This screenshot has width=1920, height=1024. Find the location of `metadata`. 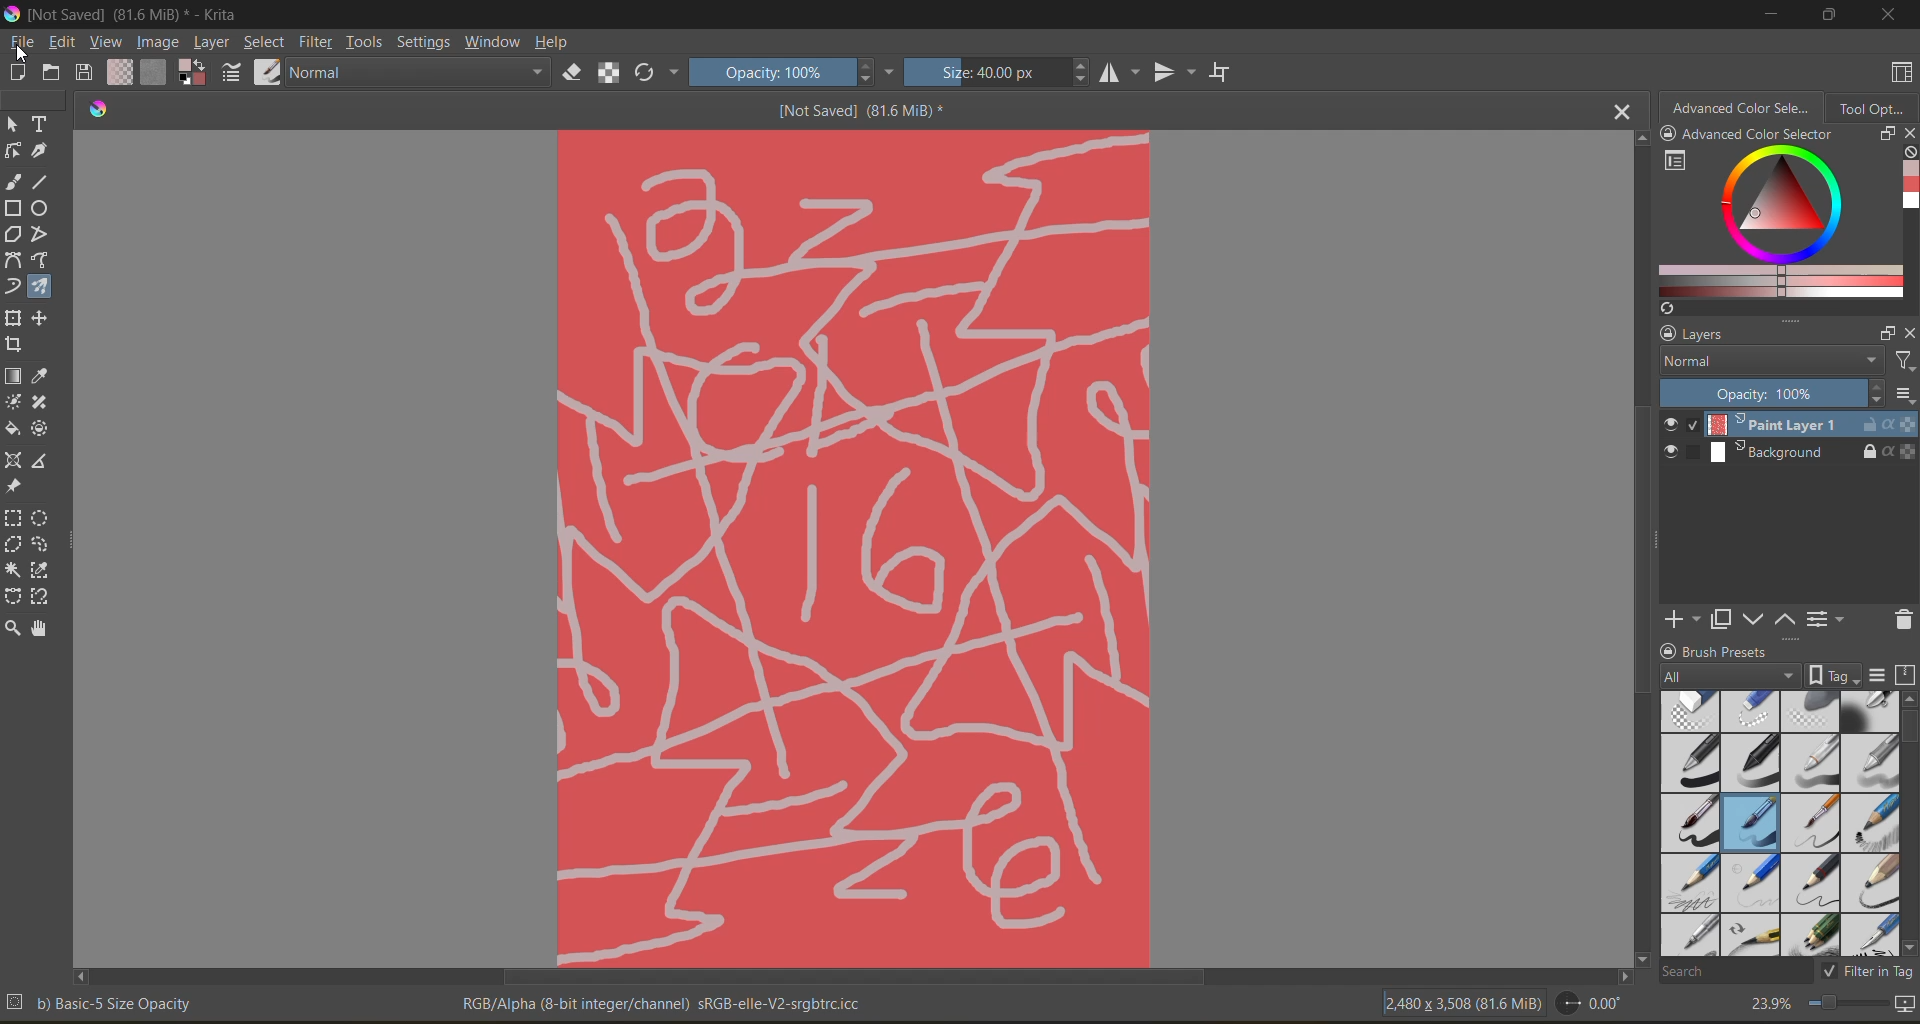

metadata is located at coordinates (666, 1004).